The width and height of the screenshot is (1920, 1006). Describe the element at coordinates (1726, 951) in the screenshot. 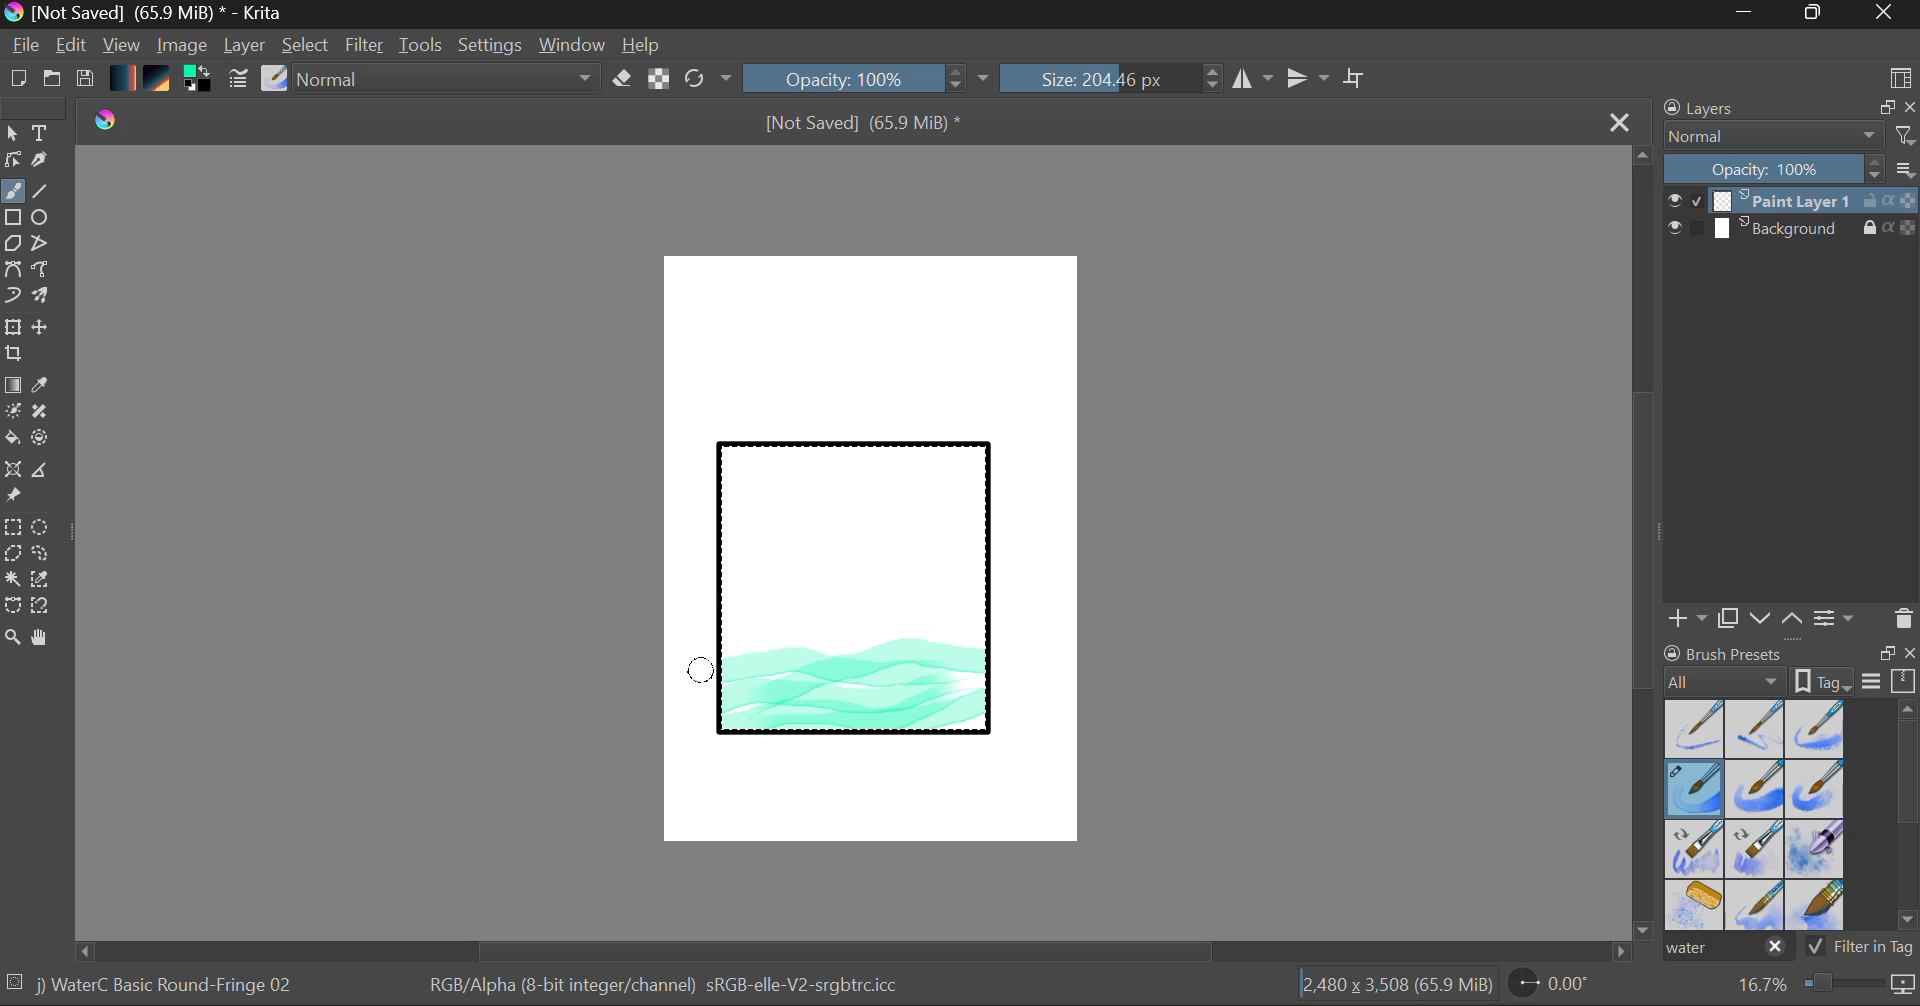

I see `"water" search in brush presets` at that location.